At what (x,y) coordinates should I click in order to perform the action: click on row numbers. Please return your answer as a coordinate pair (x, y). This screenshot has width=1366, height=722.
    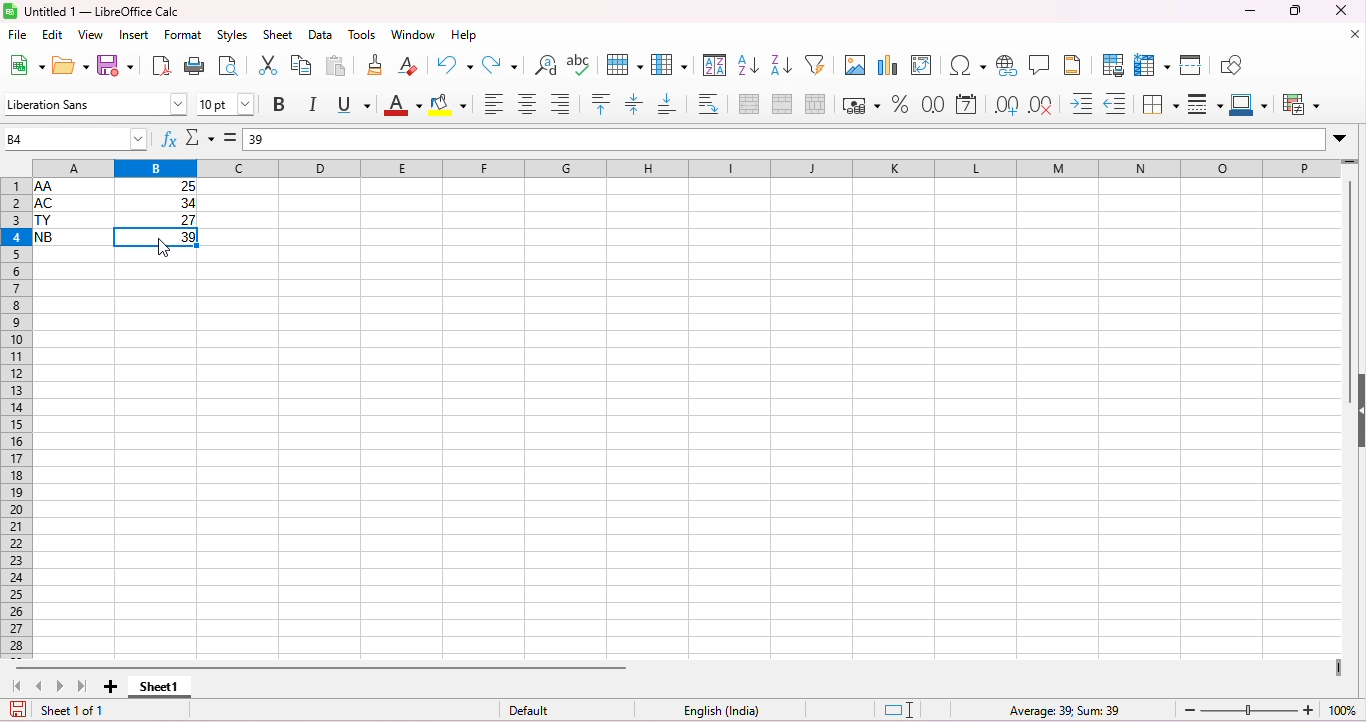
    Looking at the image, I should click on (15, 419).